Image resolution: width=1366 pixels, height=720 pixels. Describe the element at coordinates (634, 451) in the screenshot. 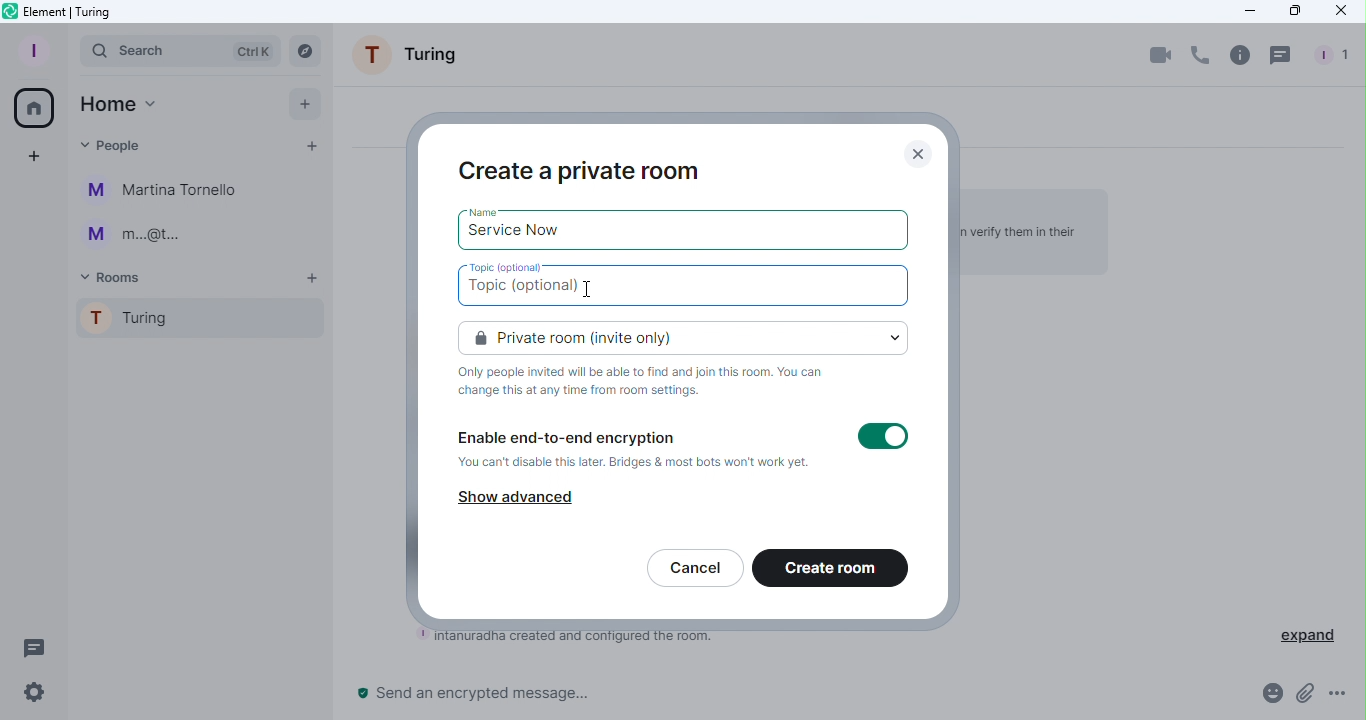

I see `Enable end-to-end encryption` at that location.